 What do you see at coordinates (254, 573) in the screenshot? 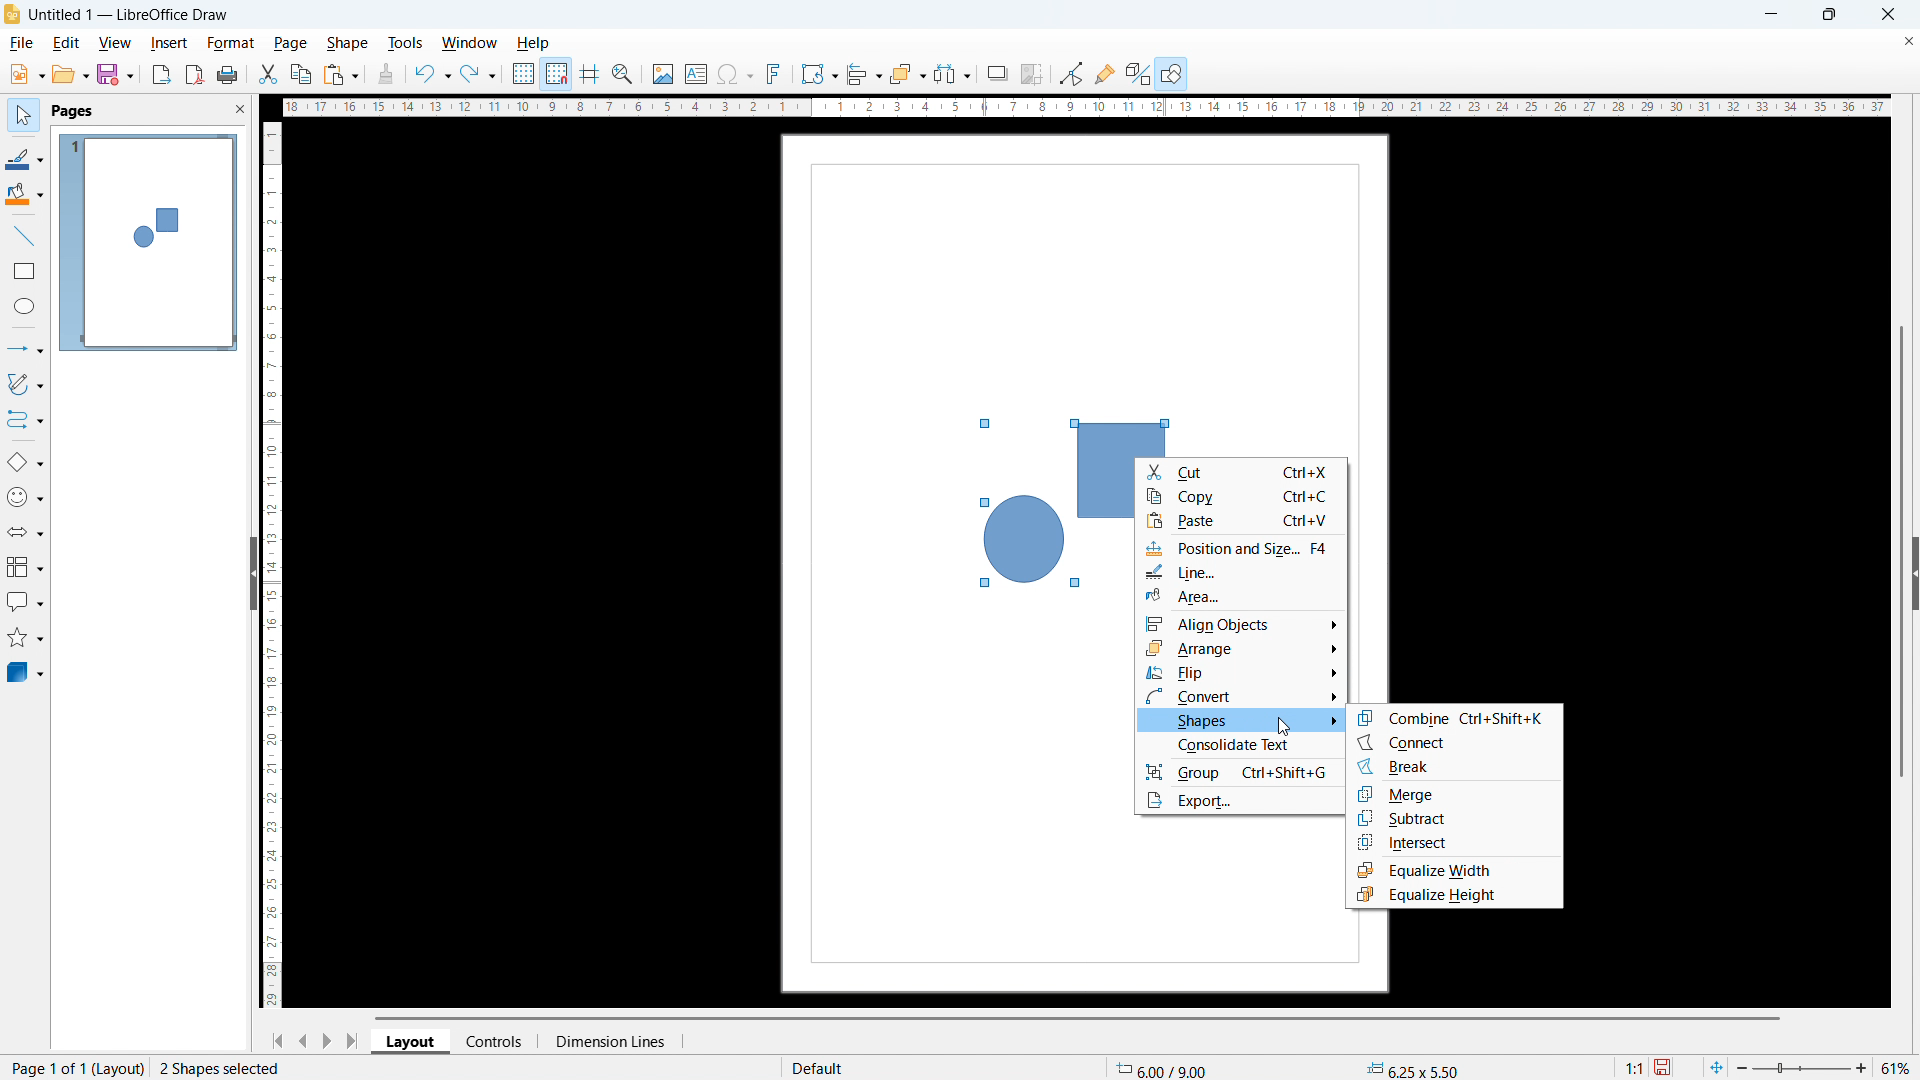
I see `hide pane` at bounding box center [254, 573].